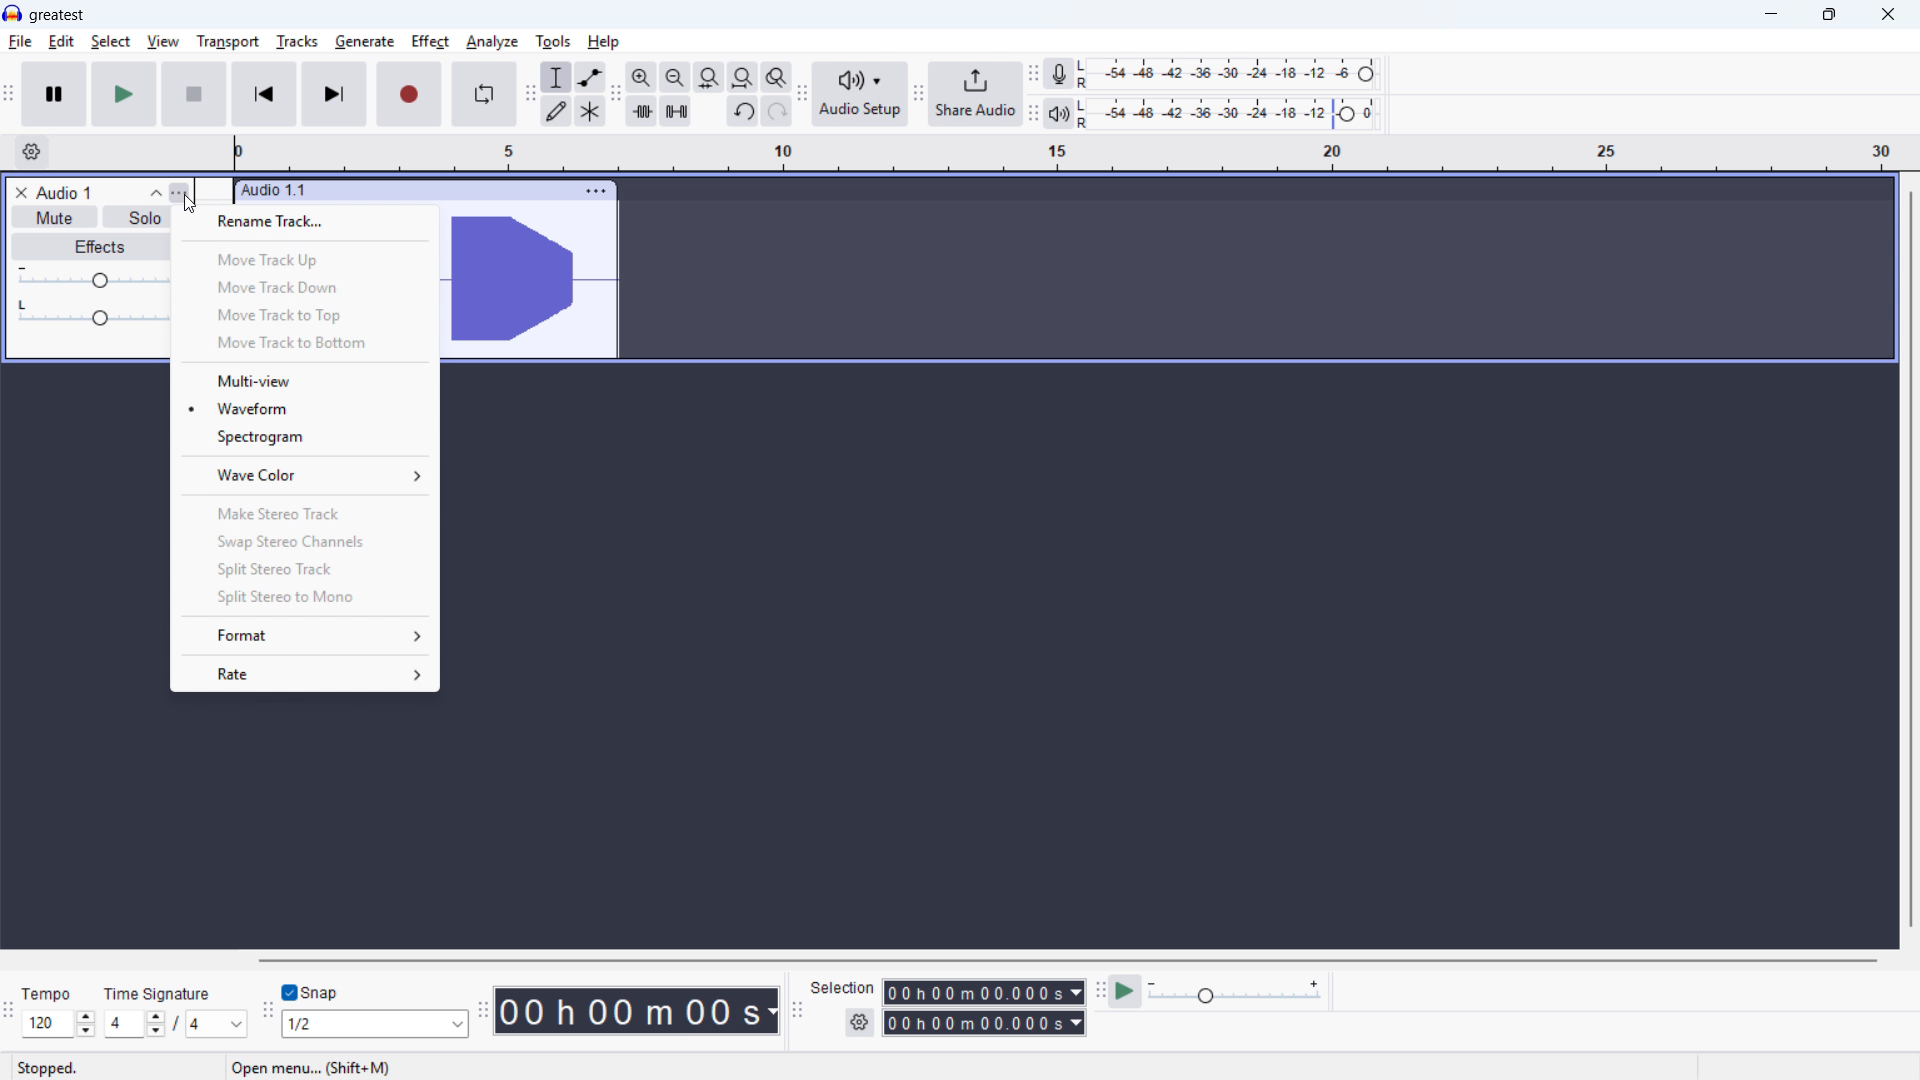  Describe the element at coordinates (638, 1011) in the screenshot. I see `Timestamp ` at that location.